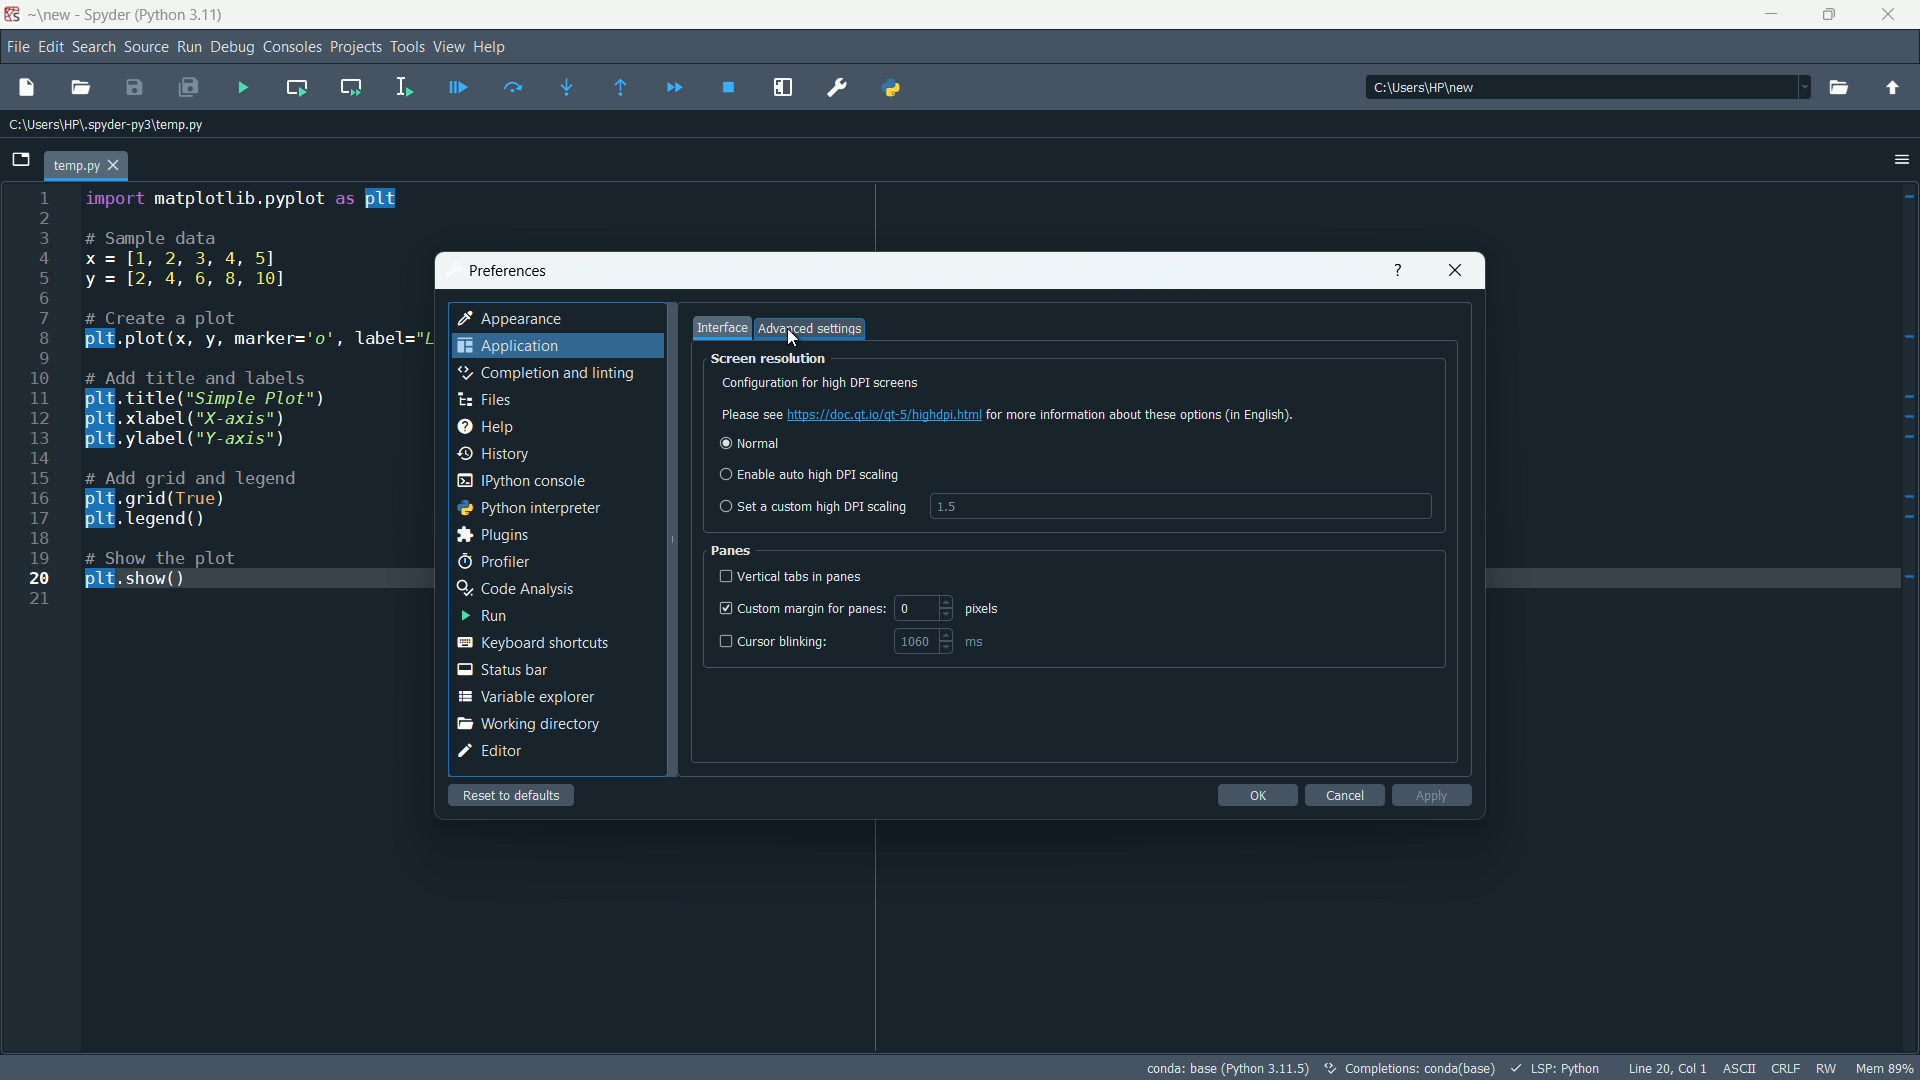 This screenshot has width=1920, height=1080. I want to click on Screen resolution, so click(773, 359).